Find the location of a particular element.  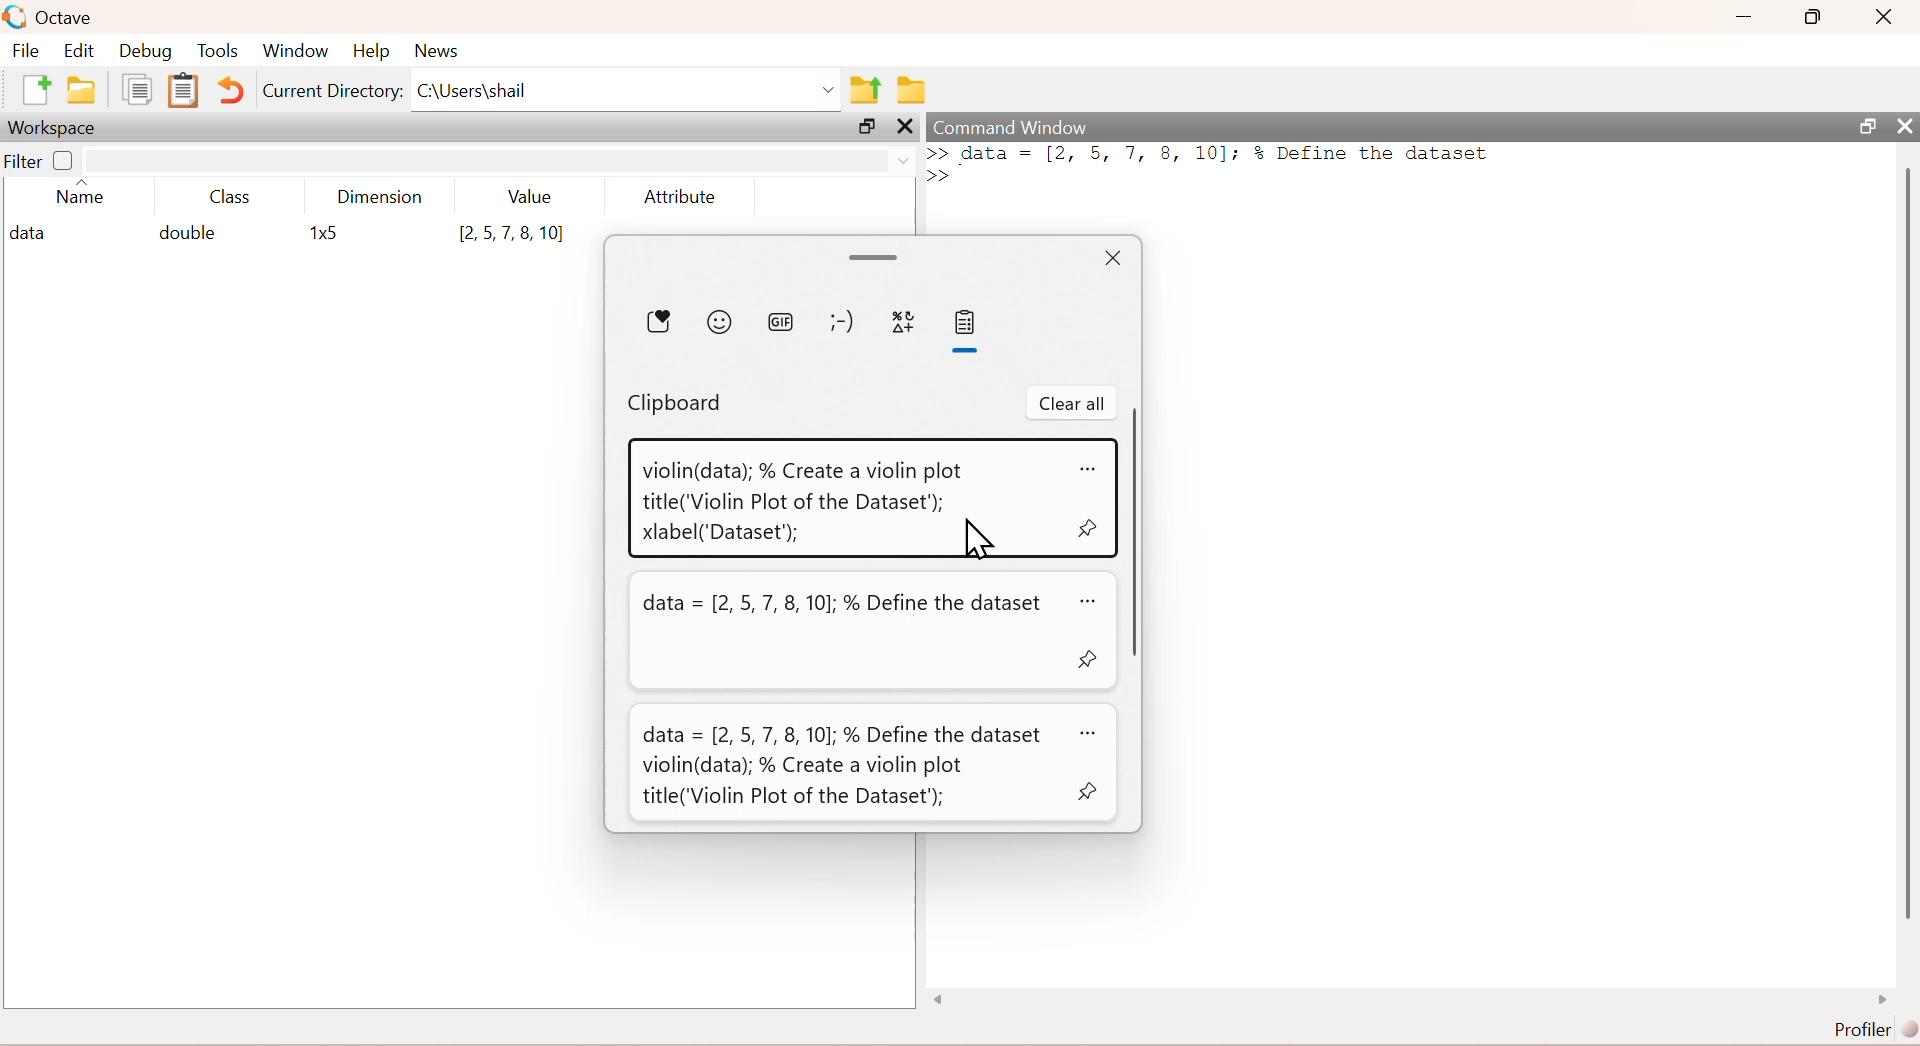

scroll right is located at coordinates (1883, 1000).